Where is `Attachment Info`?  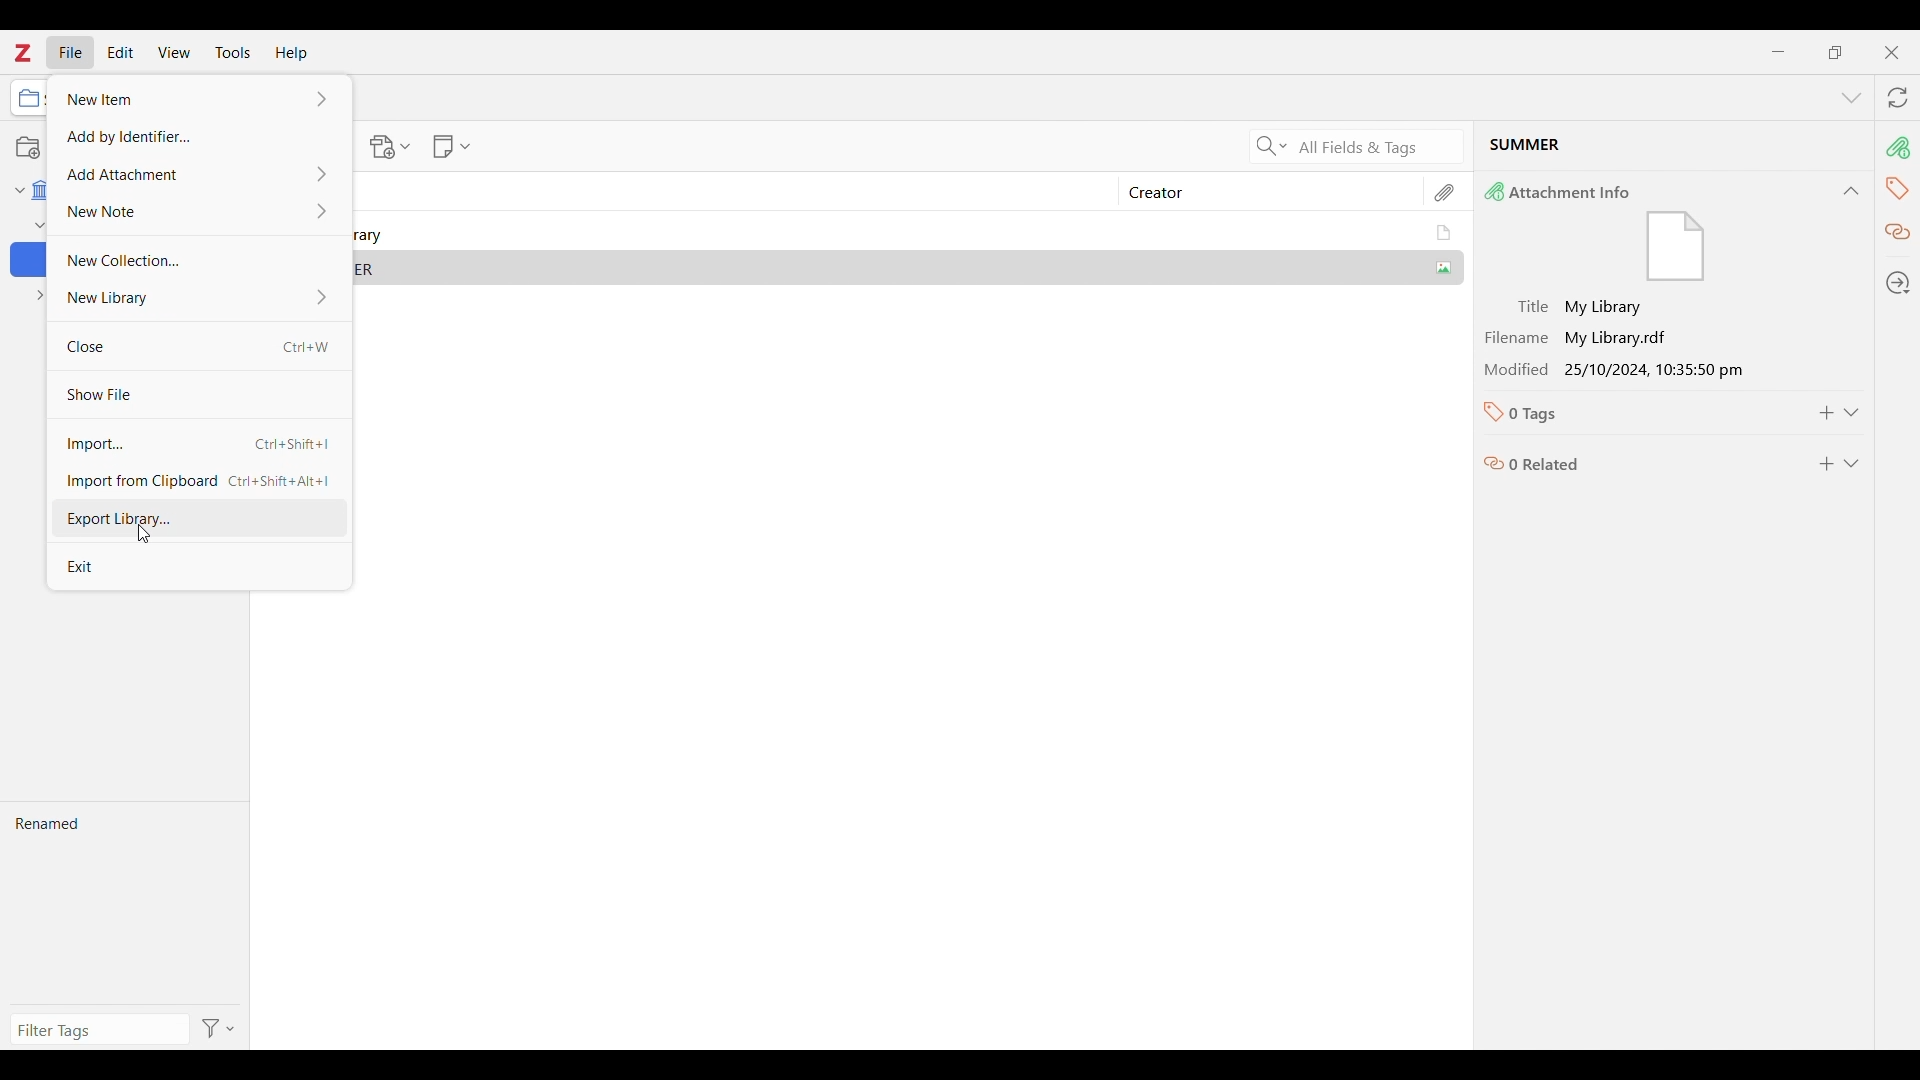 Attachment Info is located at coordinates (1649, 232).